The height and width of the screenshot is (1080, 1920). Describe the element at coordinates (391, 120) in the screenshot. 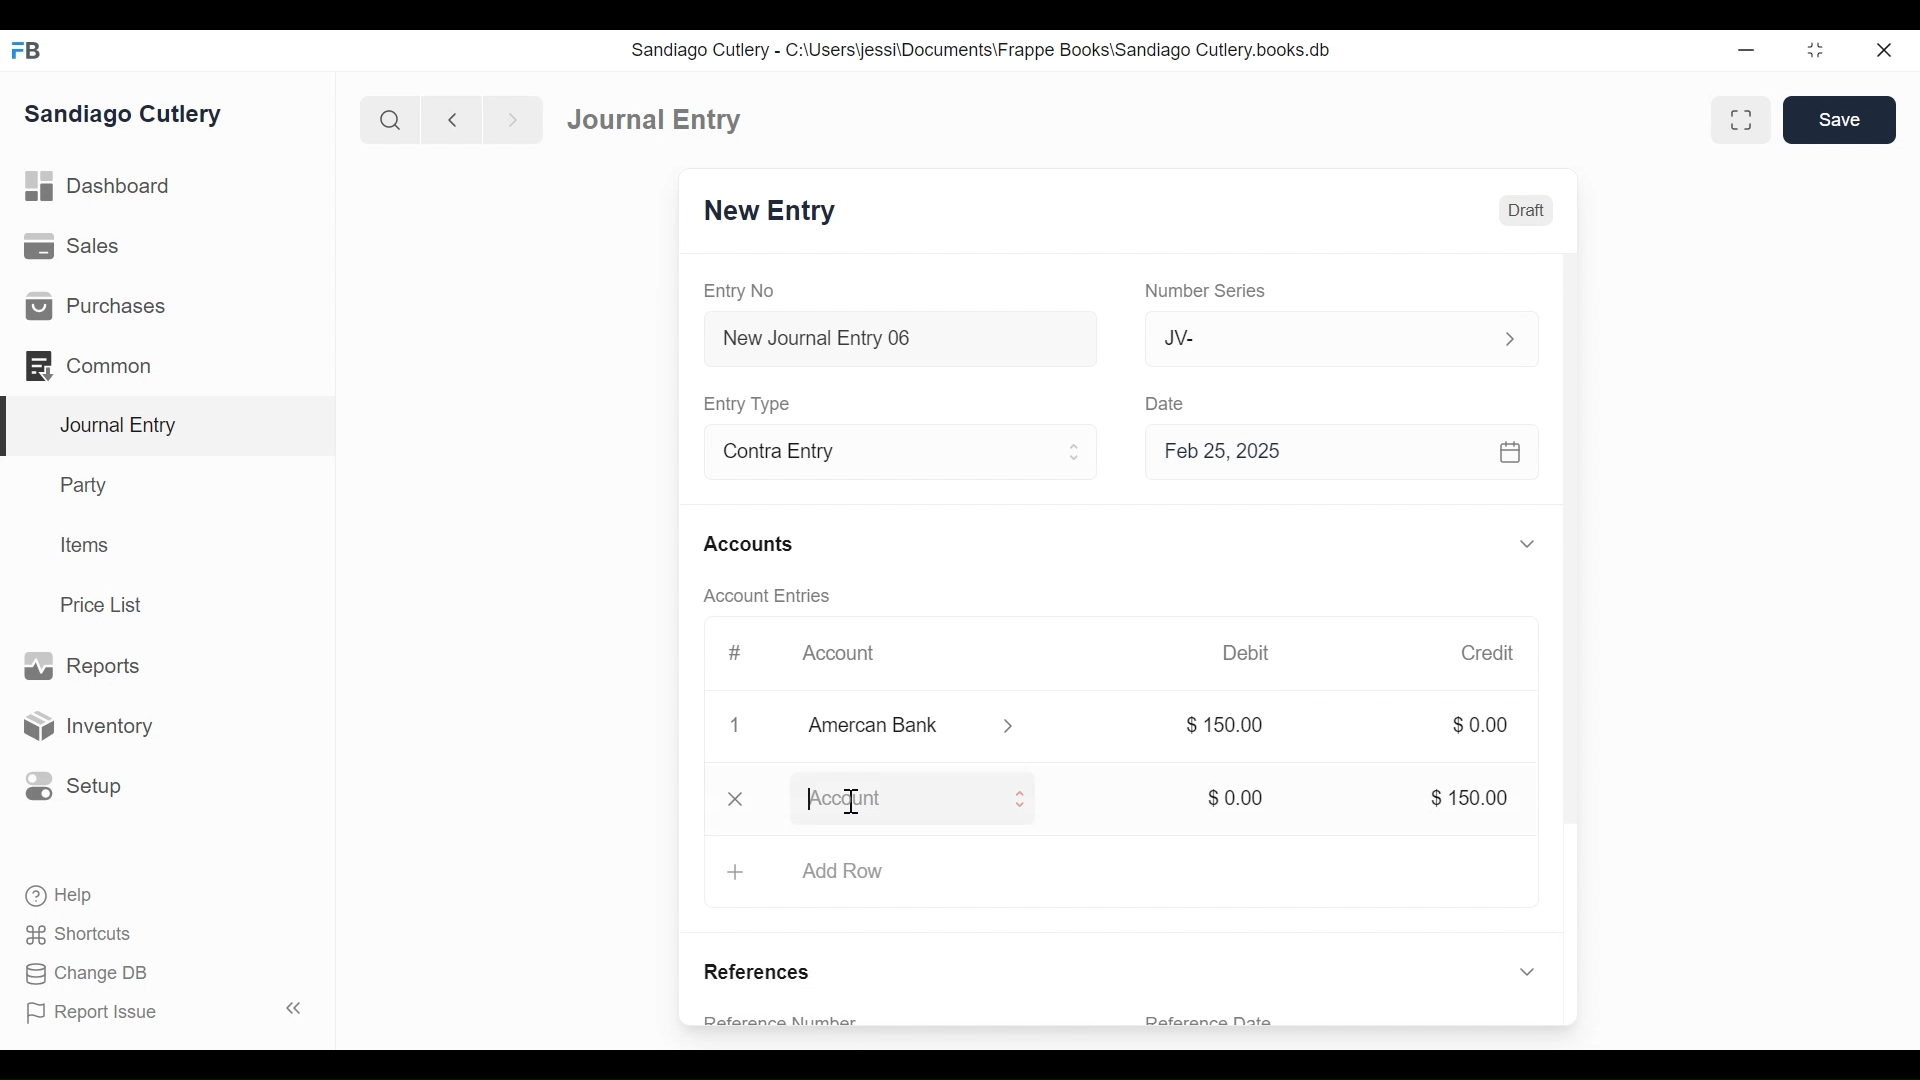

I see `Search` at that location.